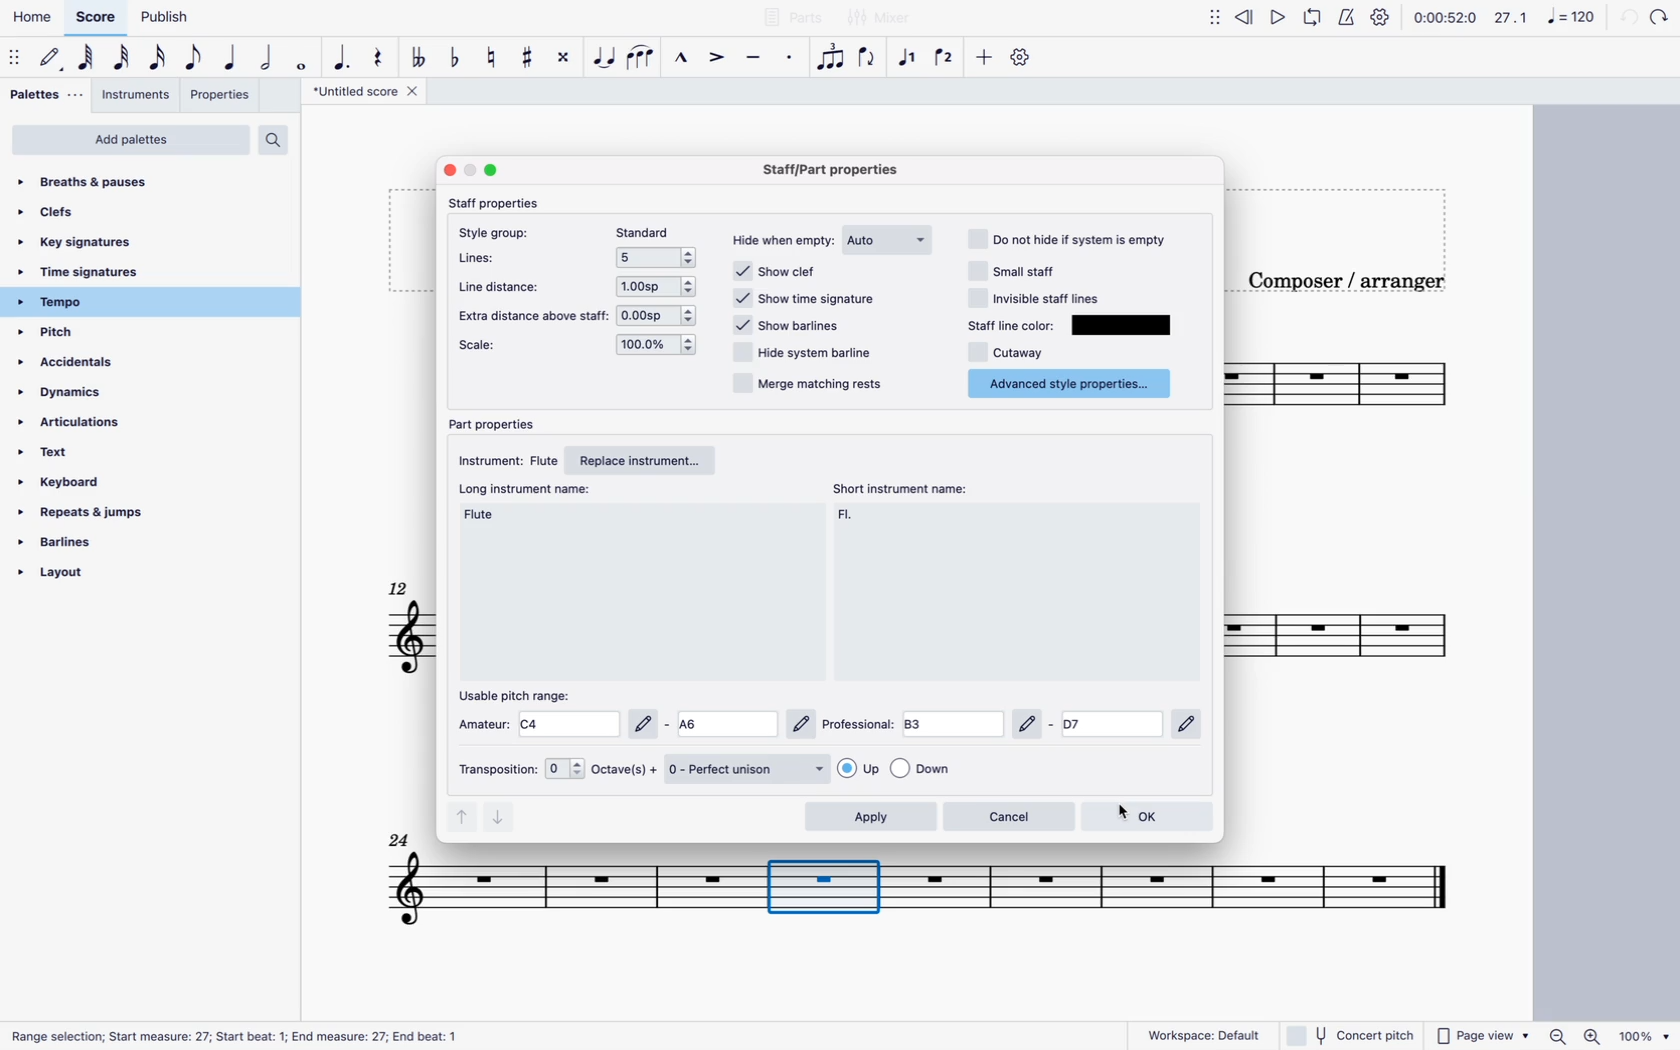 The height and width of the screenshot is (1050, 1680). What do you see at coordinates (195, 58) in the screenshot?
I see `eighth note` at bounding box center [195, 58].